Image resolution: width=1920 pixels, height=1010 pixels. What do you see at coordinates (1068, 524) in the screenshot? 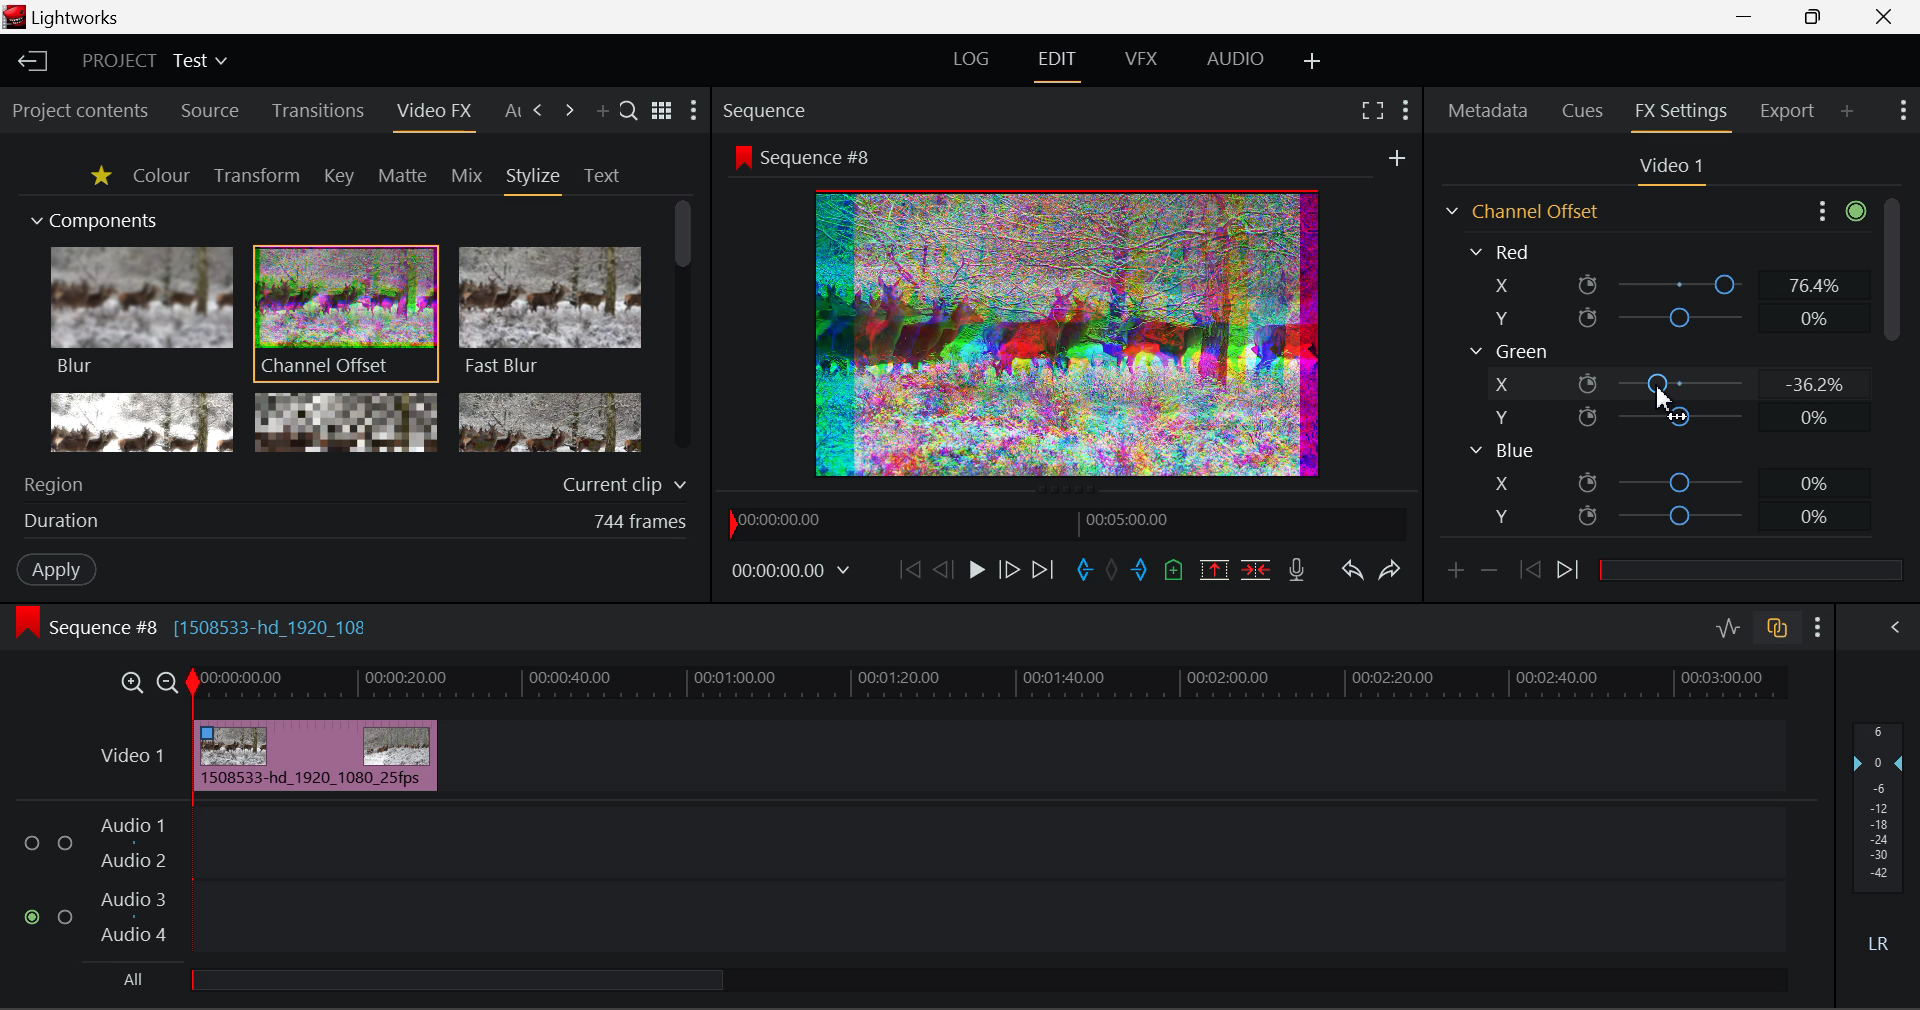
I see `Project Timeline Navigator` at bounding box center [1068, 524].